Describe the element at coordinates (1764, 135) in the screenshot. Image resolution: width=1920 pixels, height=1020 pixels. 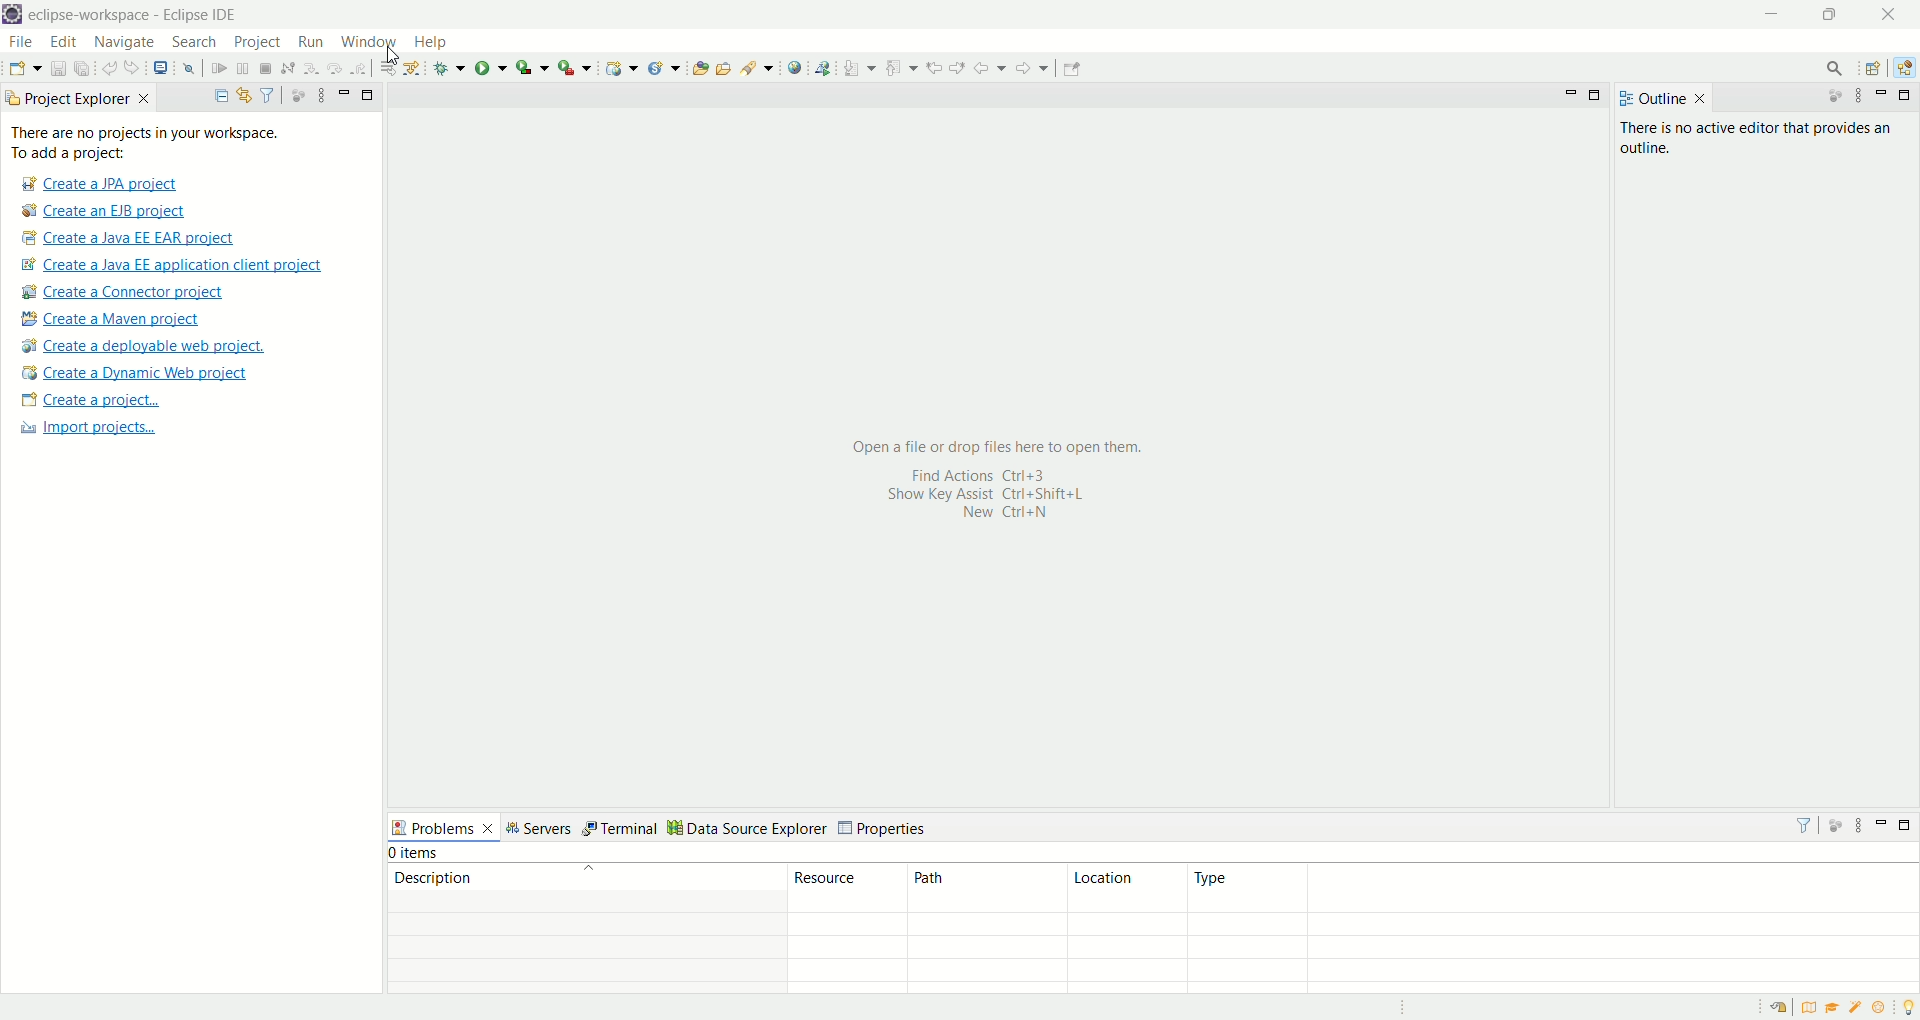
I see `there is no active editor that provides an outline` at that location.